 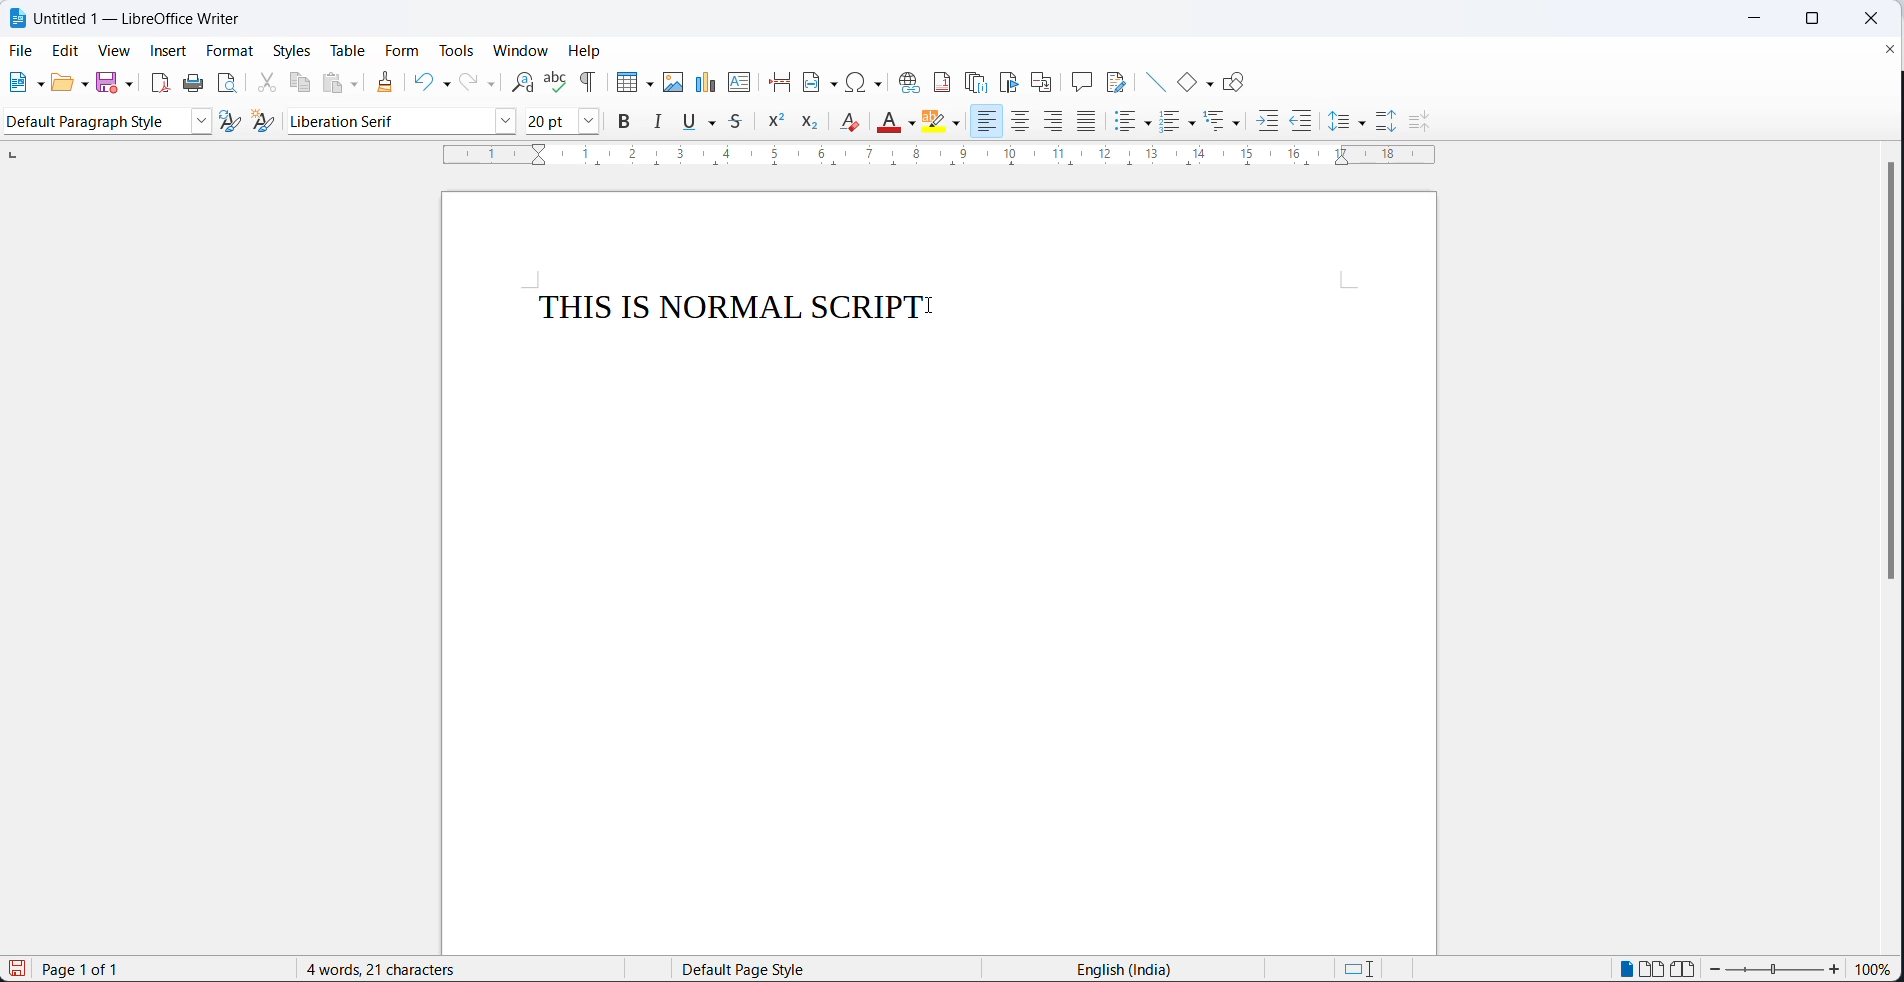 What do you see at coordinates (1011, 81) in the screenshot?
I see `insert bookmark` at bounding box center [1011, 81].